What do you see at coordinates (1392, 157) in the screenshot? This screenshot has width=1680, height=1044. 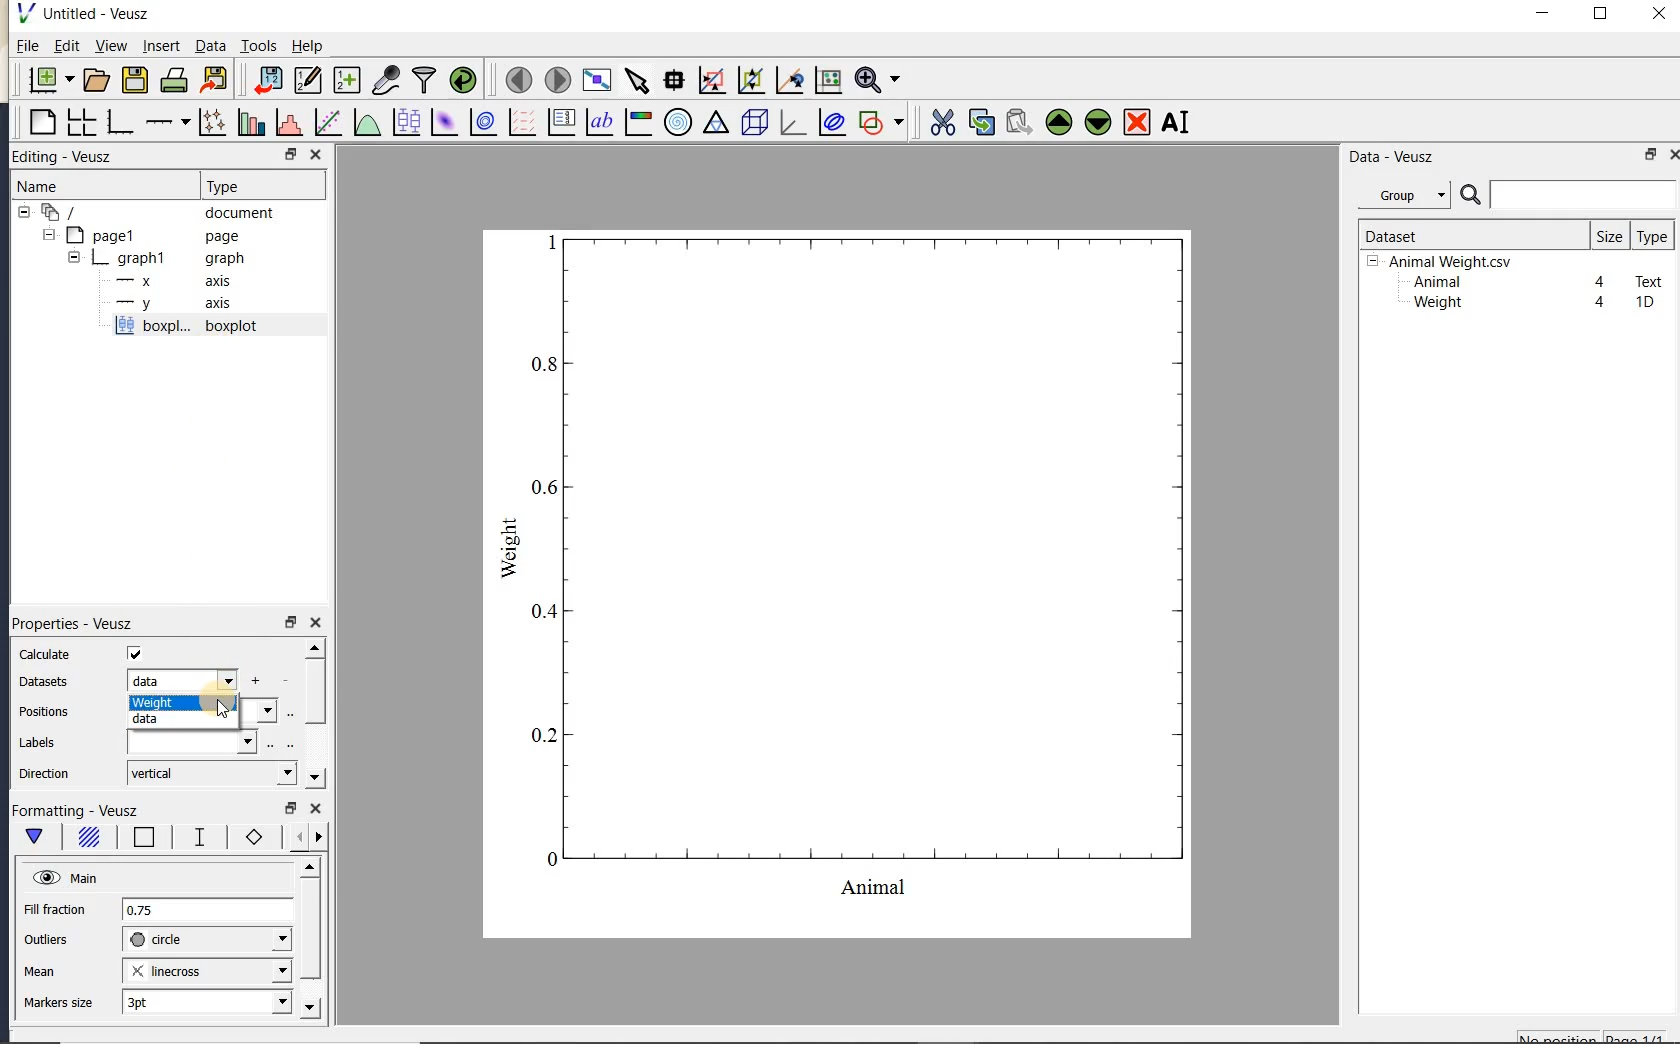 I see `Data-Veusz` at bounding box center [1392, 157].